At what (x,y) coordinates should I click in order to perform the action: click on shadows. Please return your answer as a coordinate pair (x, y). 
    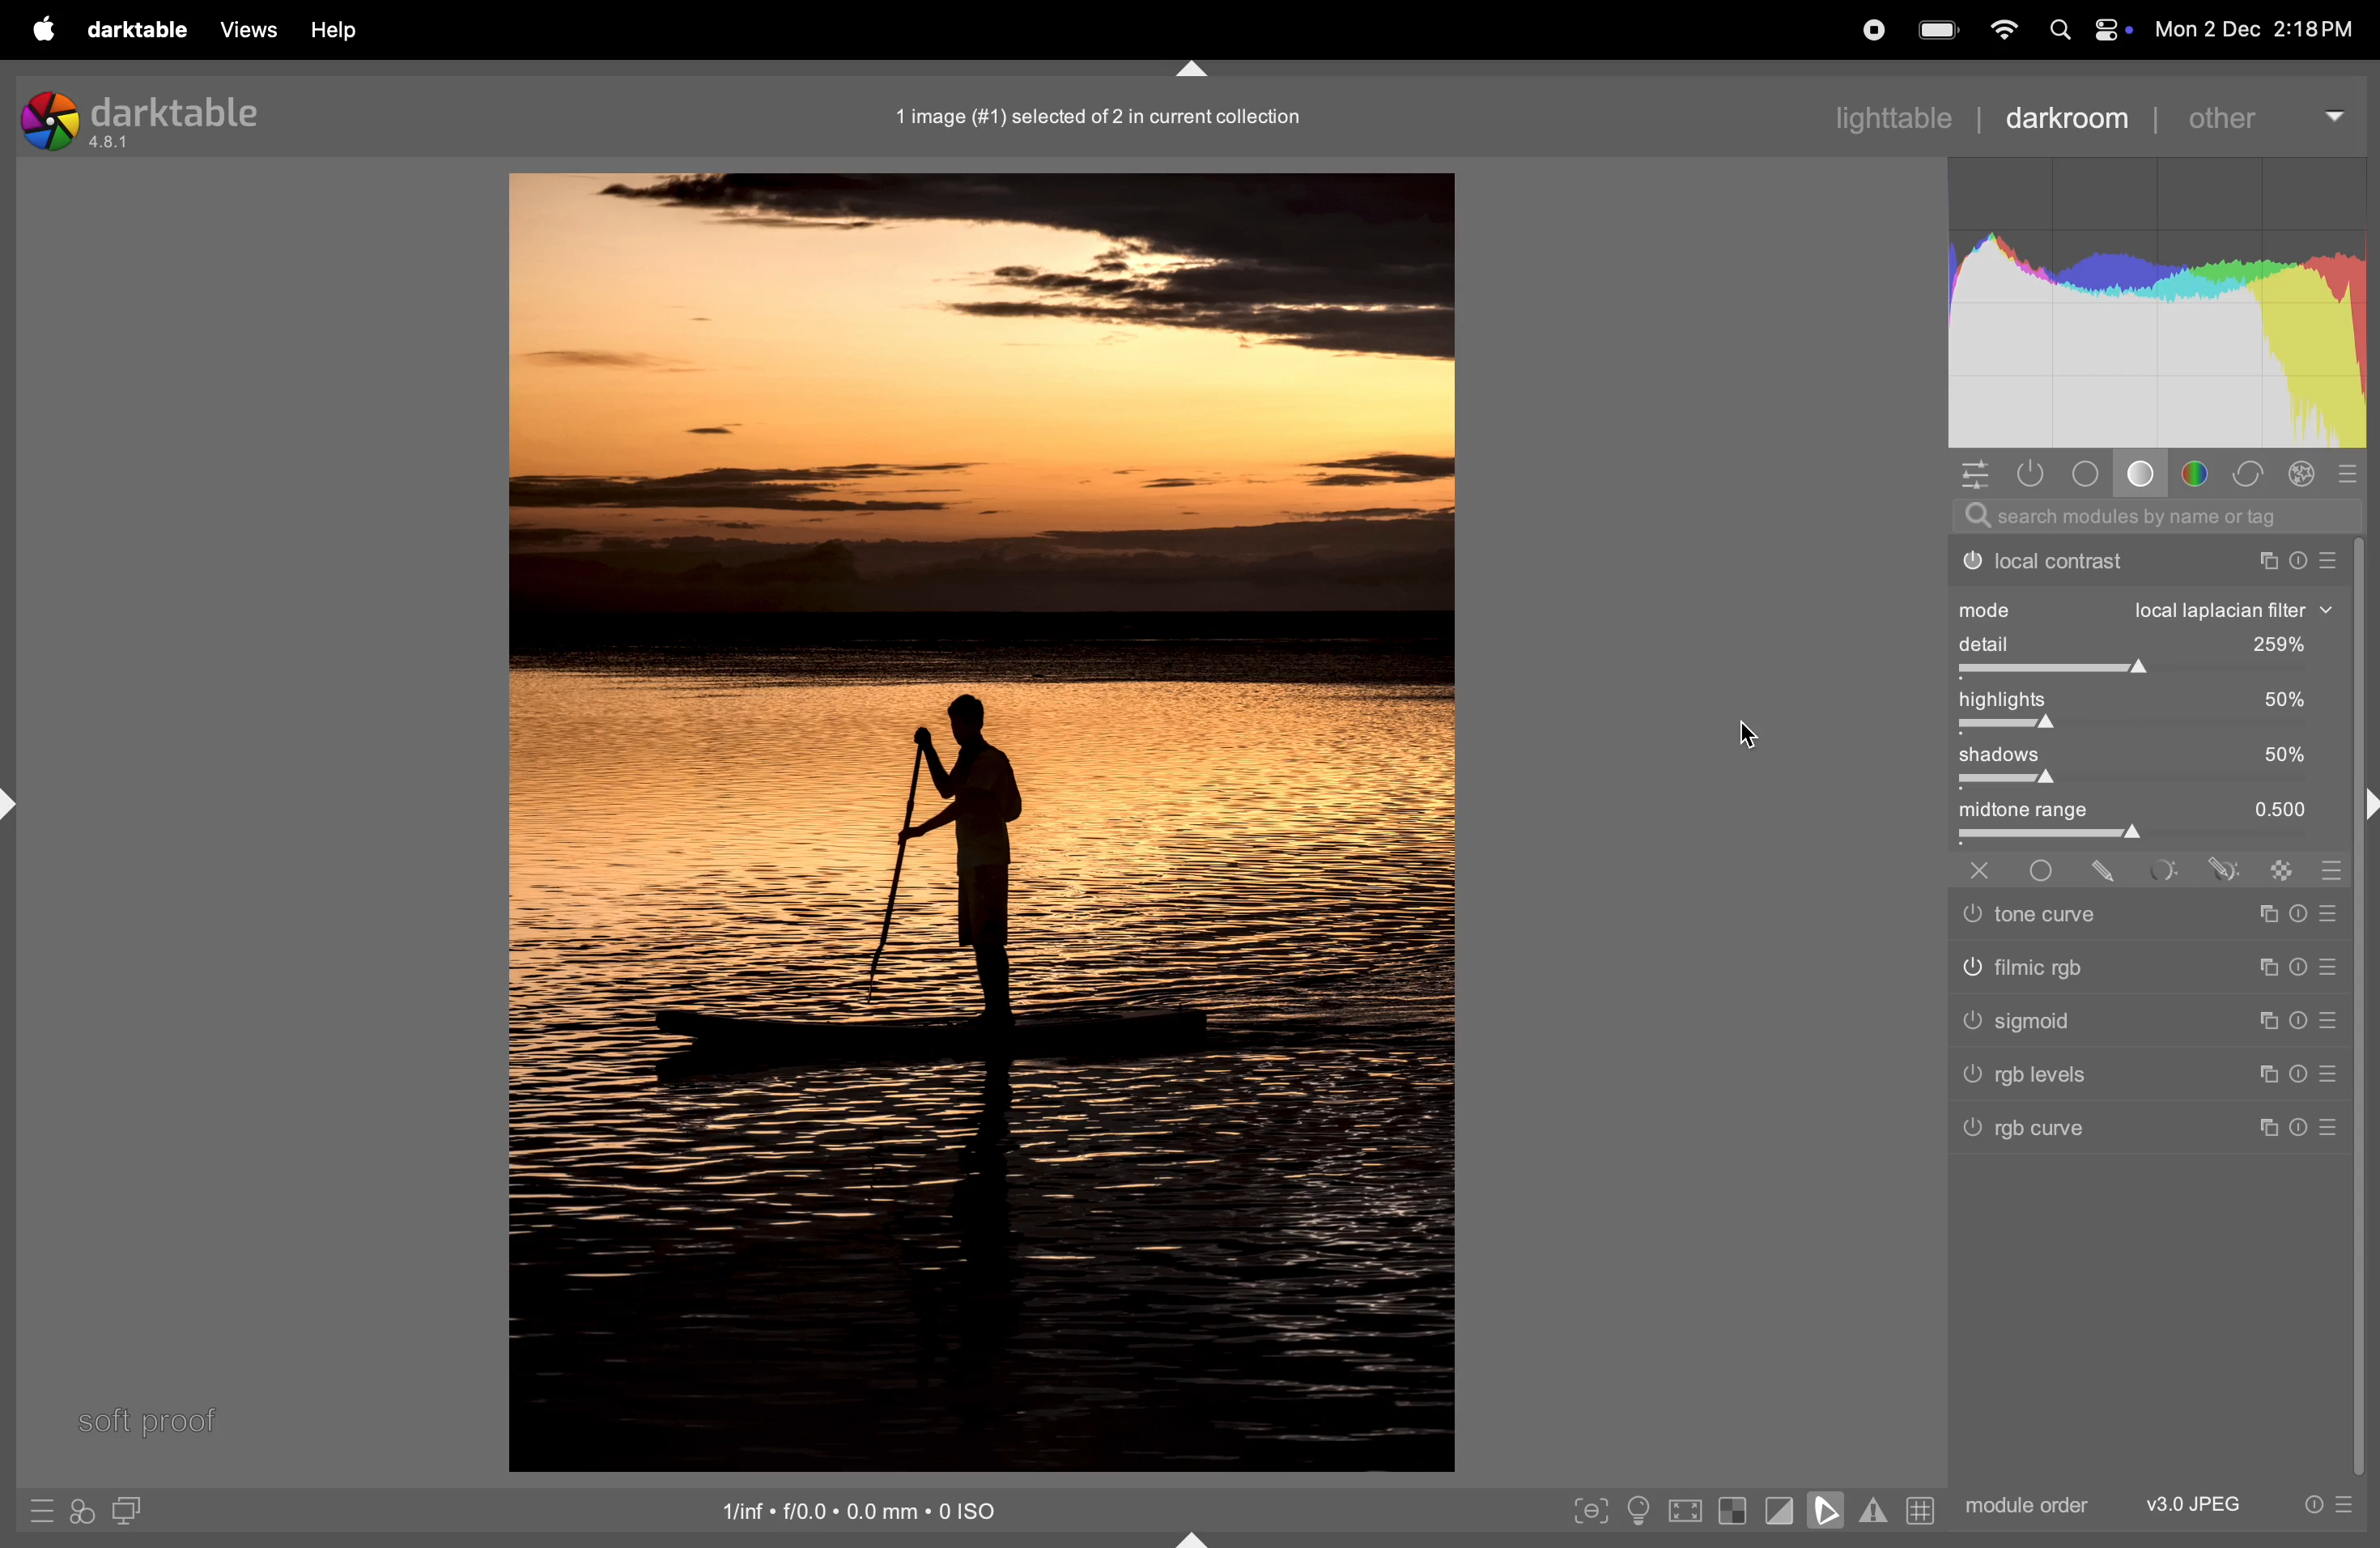
    Looking at the image, I should click on (2143, 755).